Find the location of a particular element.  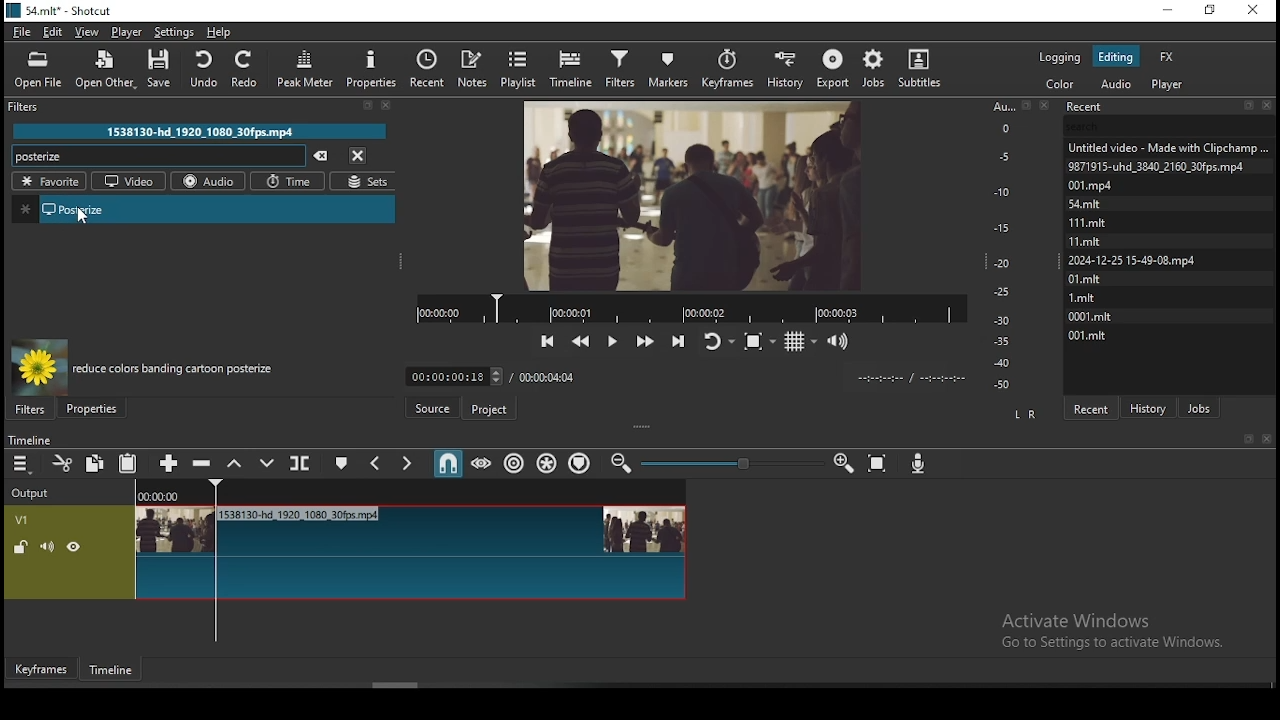

open other is located at coordinates (107, 72).